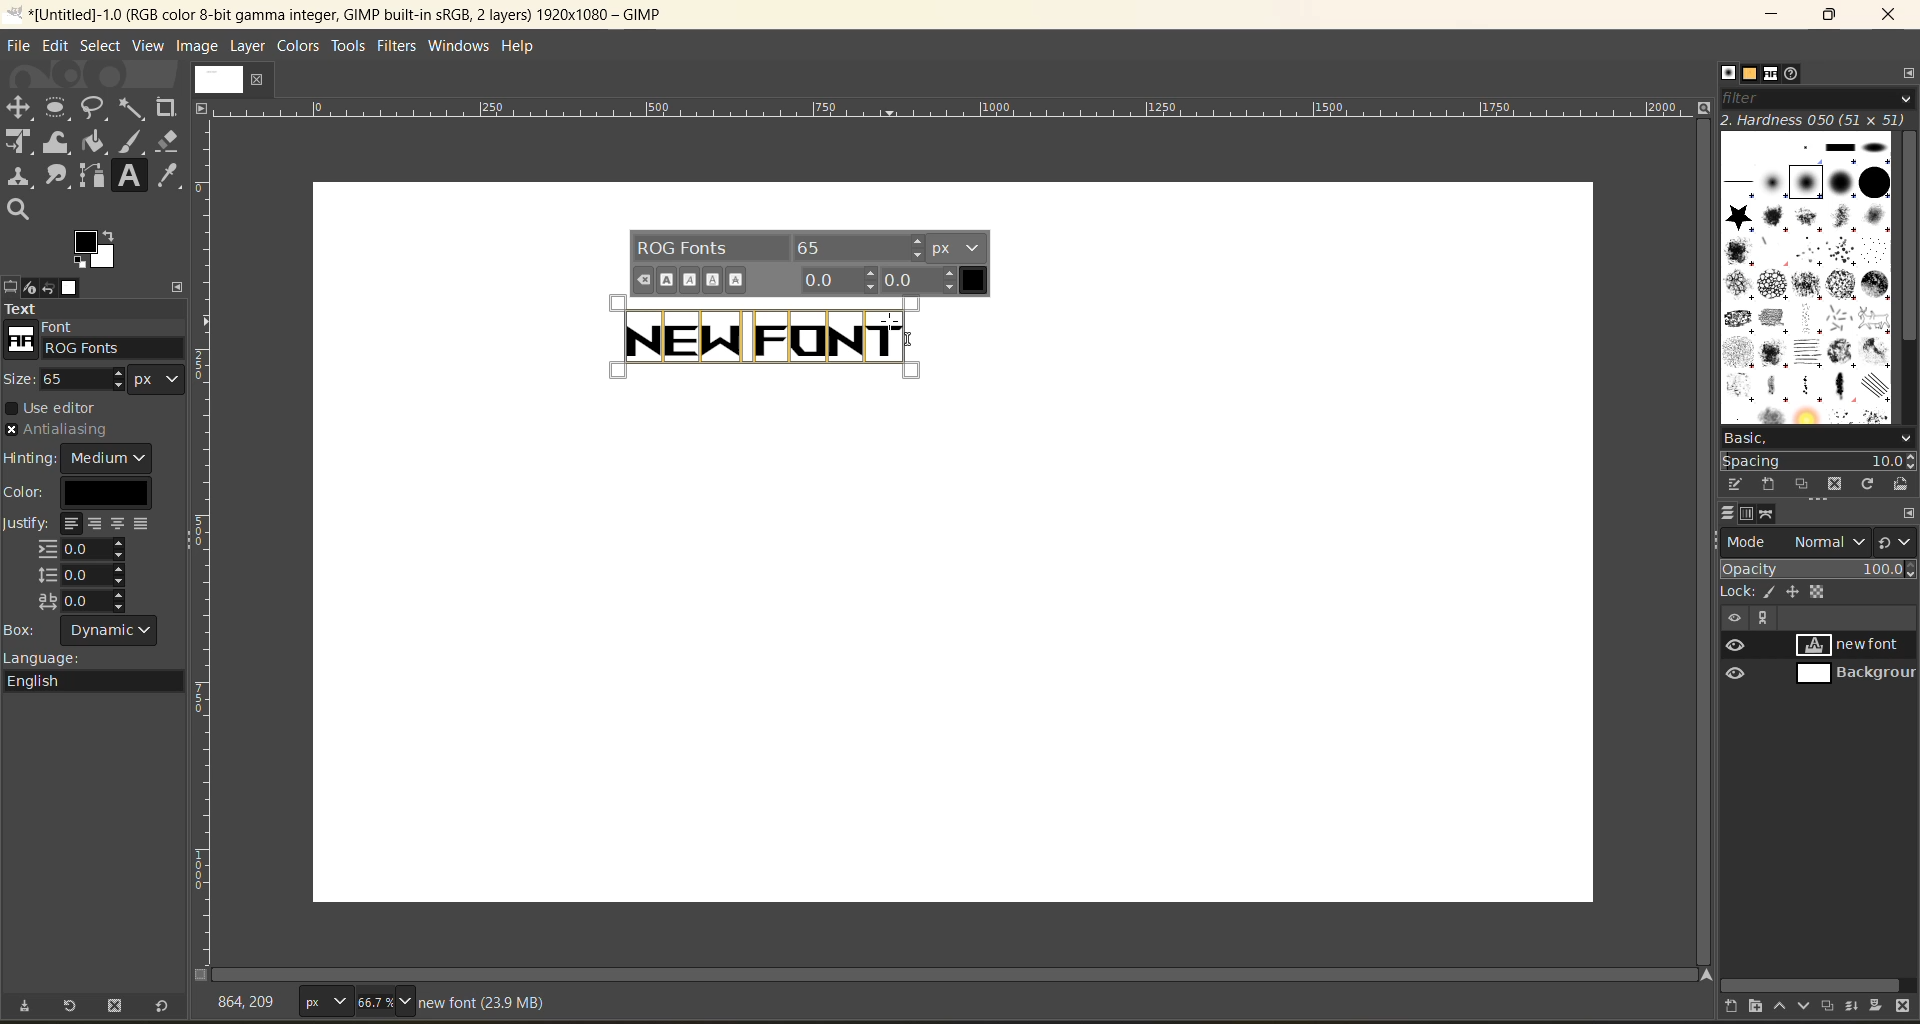 The image size is (1920, 1024). Describe the element at coordinates (457, 48) in the screenshot. I see `windows` at that location.